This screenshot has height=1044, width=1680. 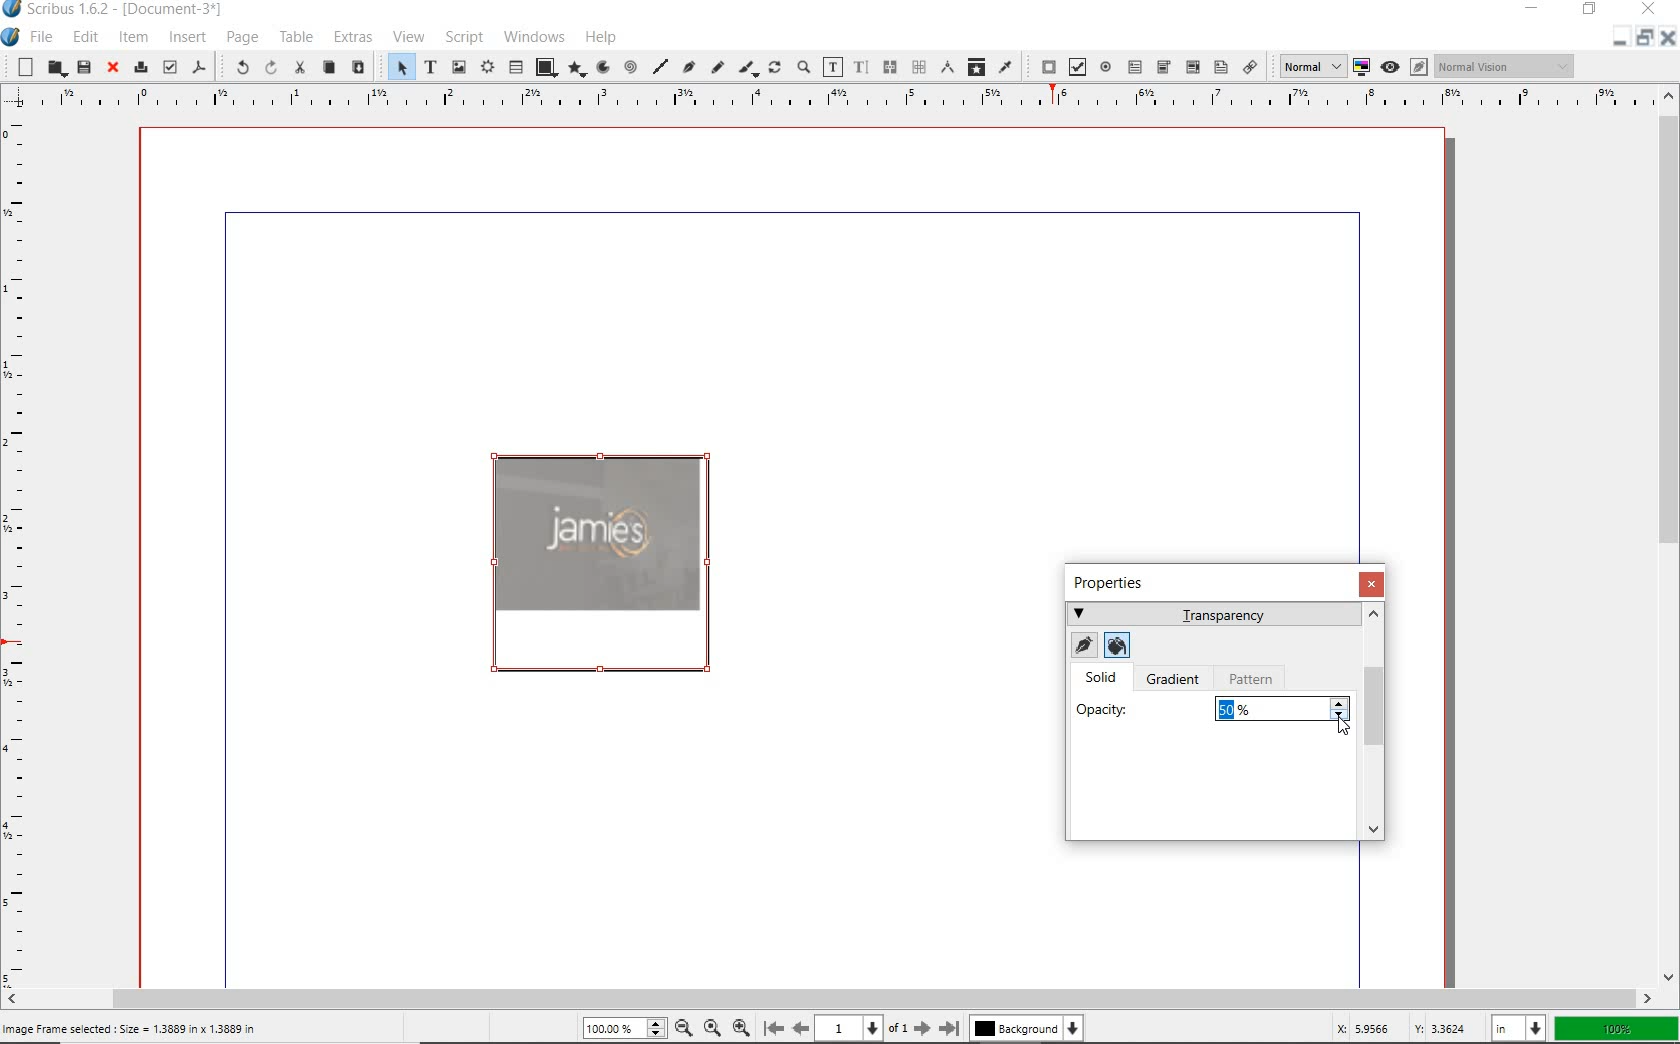 What do you see at coordinates (56, 69) in the screenshot?
I see `open` at bounding box center [56, 69].